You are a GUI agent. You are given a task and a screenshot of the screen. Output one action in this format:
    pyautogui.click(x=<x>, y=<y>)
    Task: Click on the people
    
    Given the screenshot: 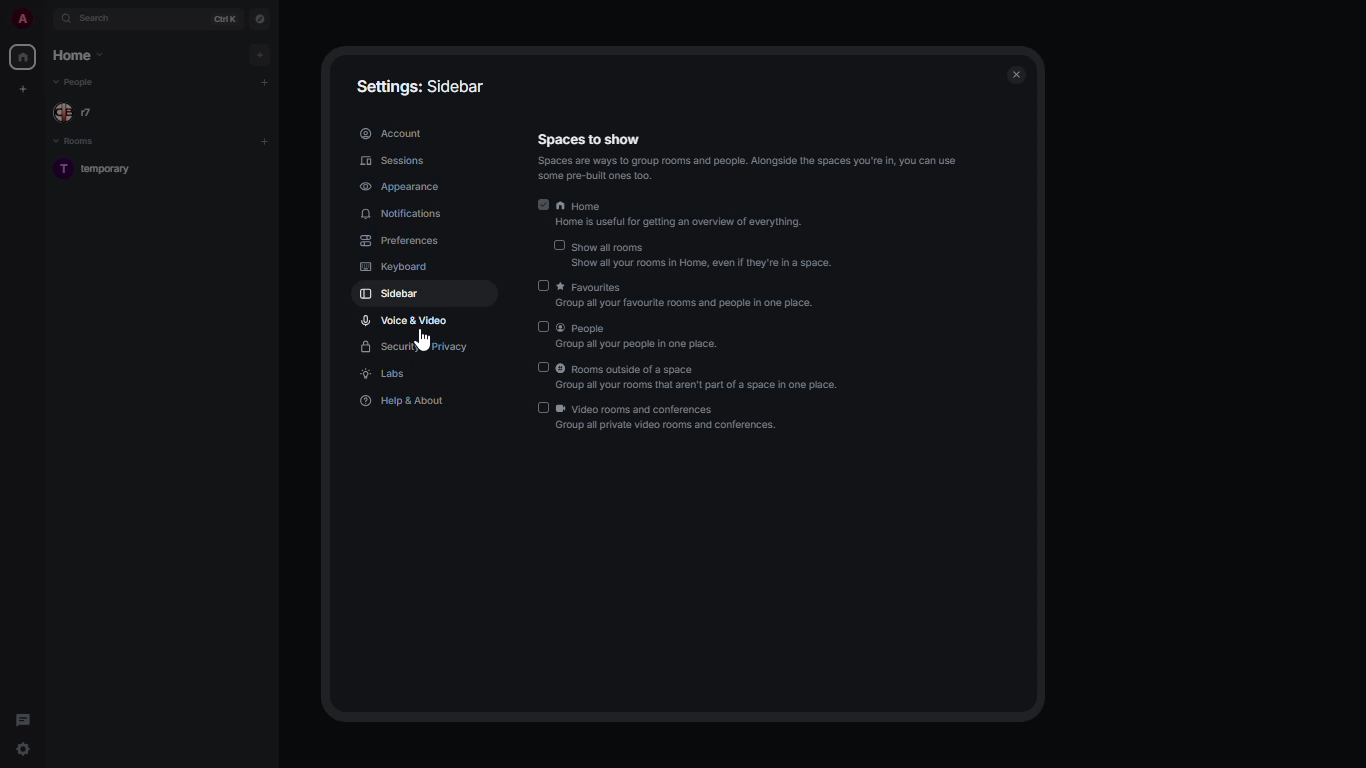 What is the action you would take?
    pyautogui.click(x=77, y=84)
    